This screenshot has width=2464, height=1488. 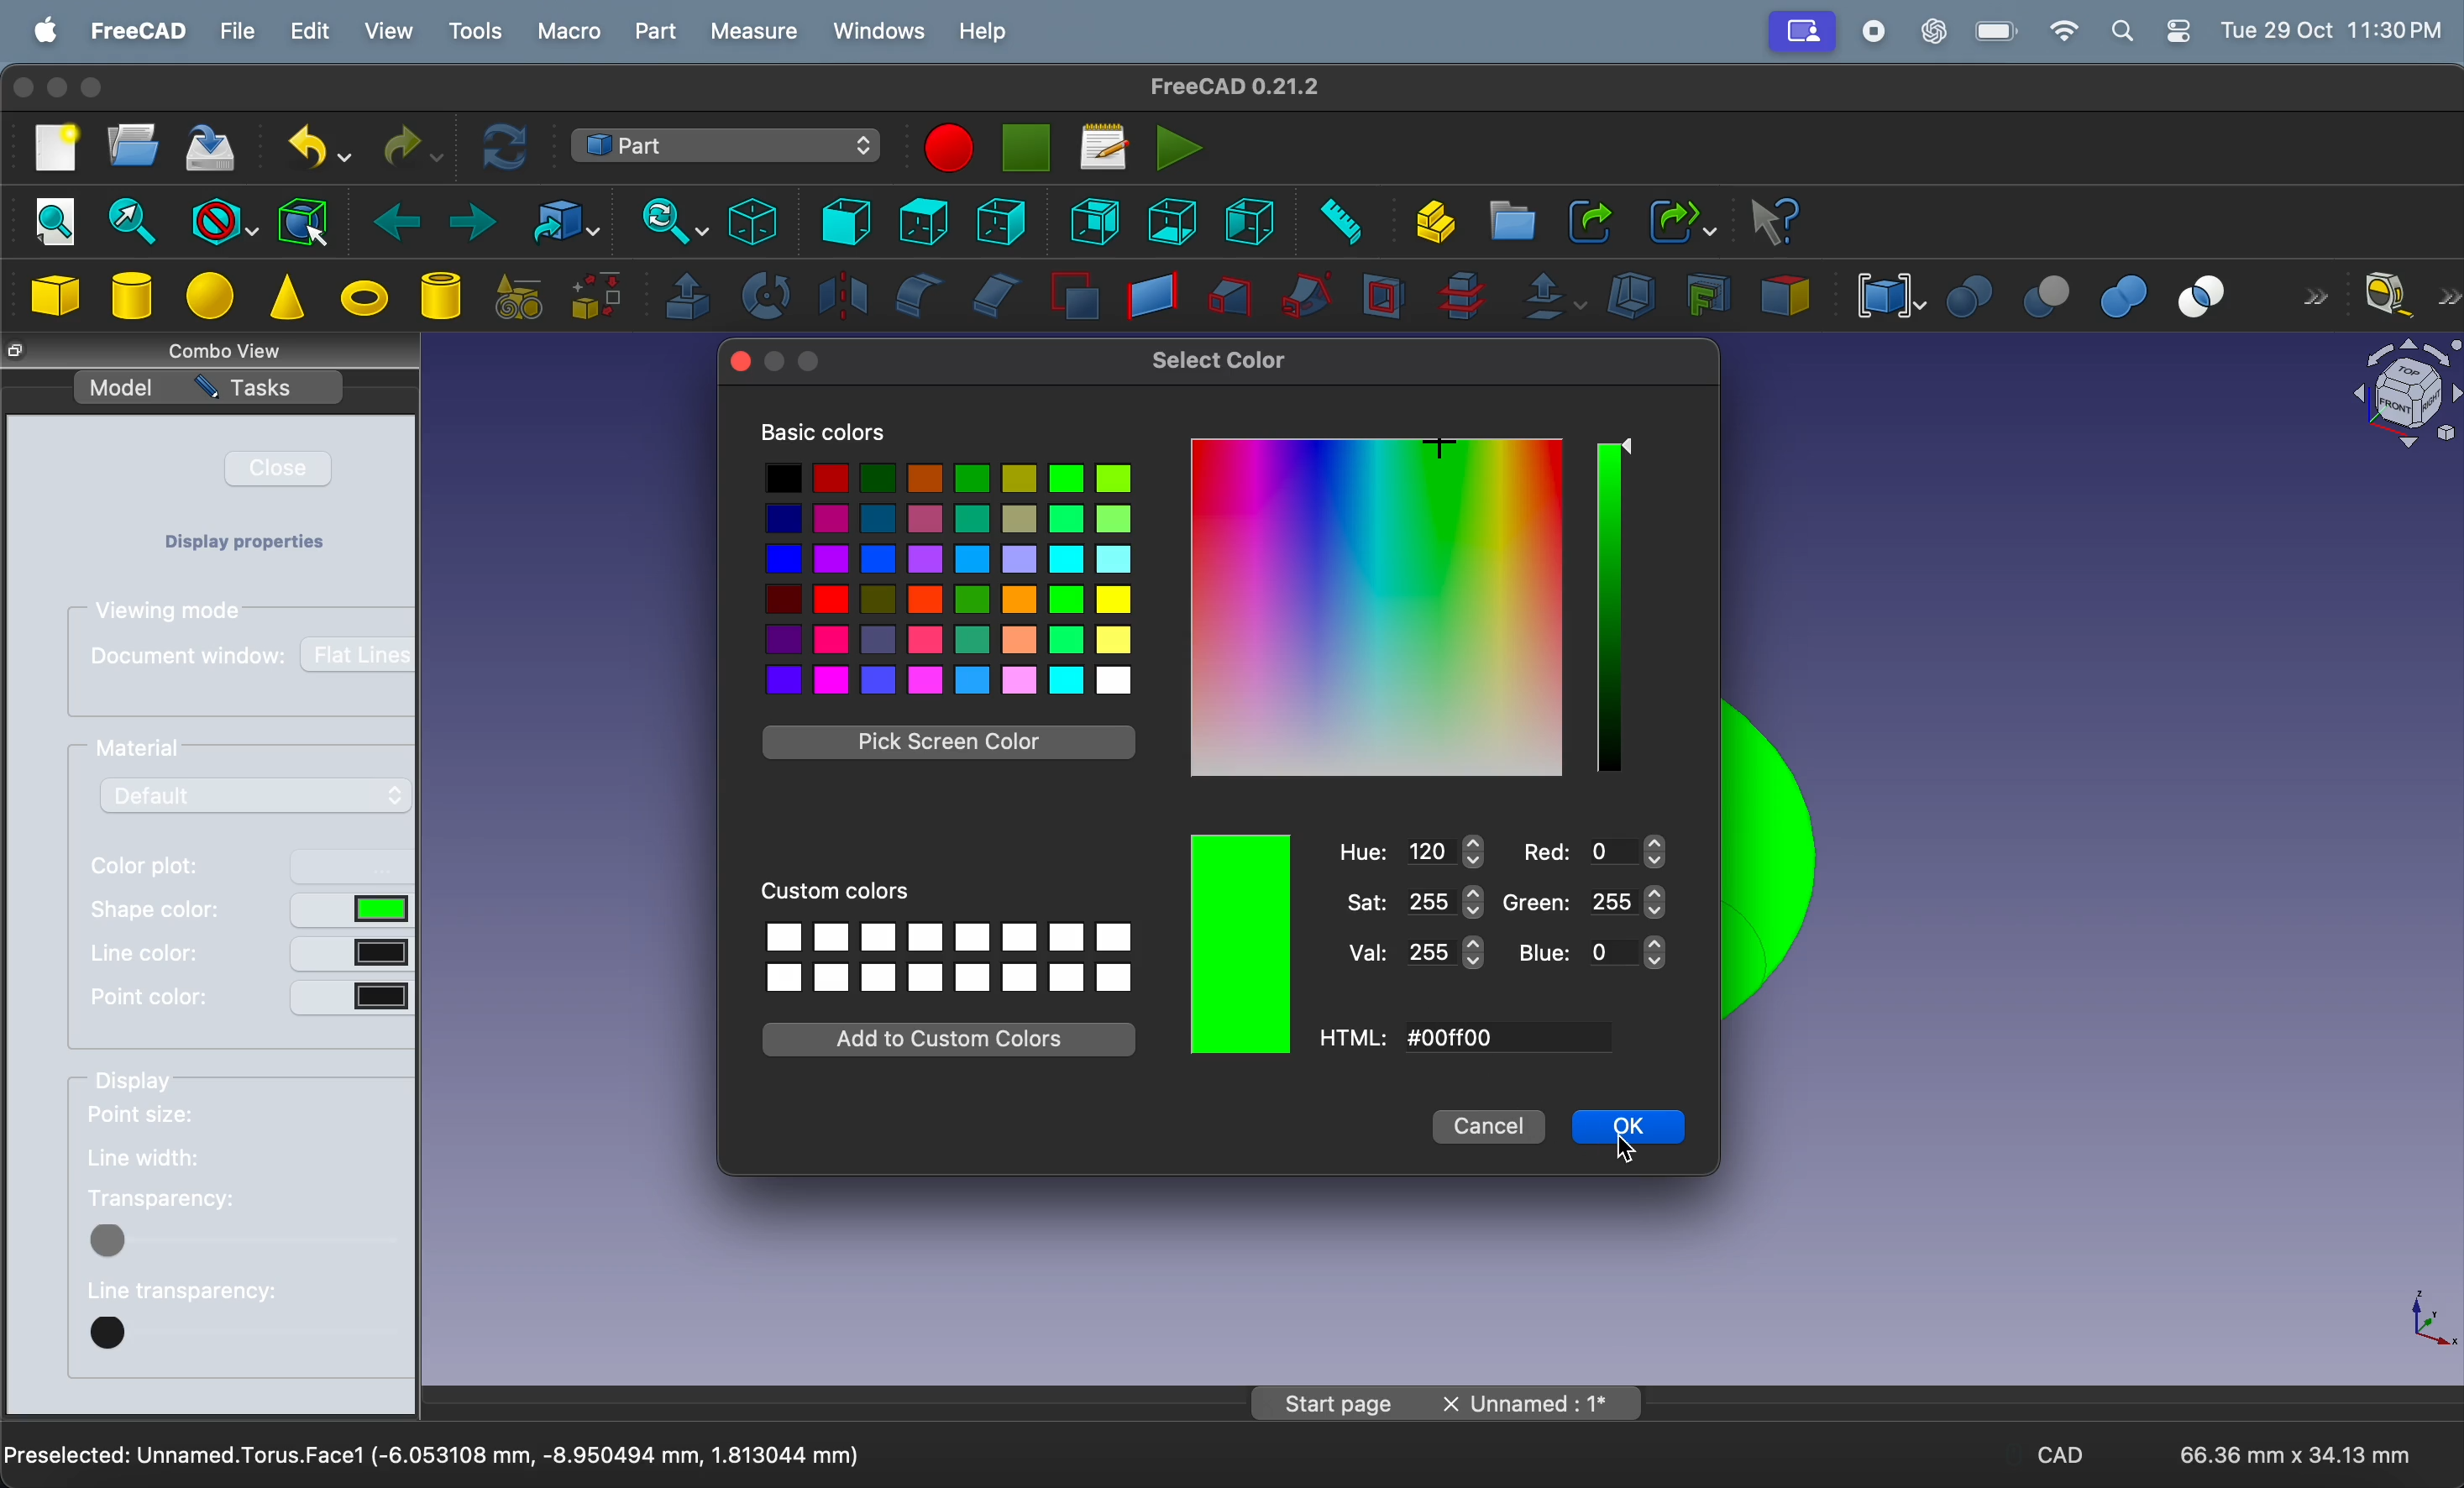 I want to click on Sat, so click(x=1414, y=902).